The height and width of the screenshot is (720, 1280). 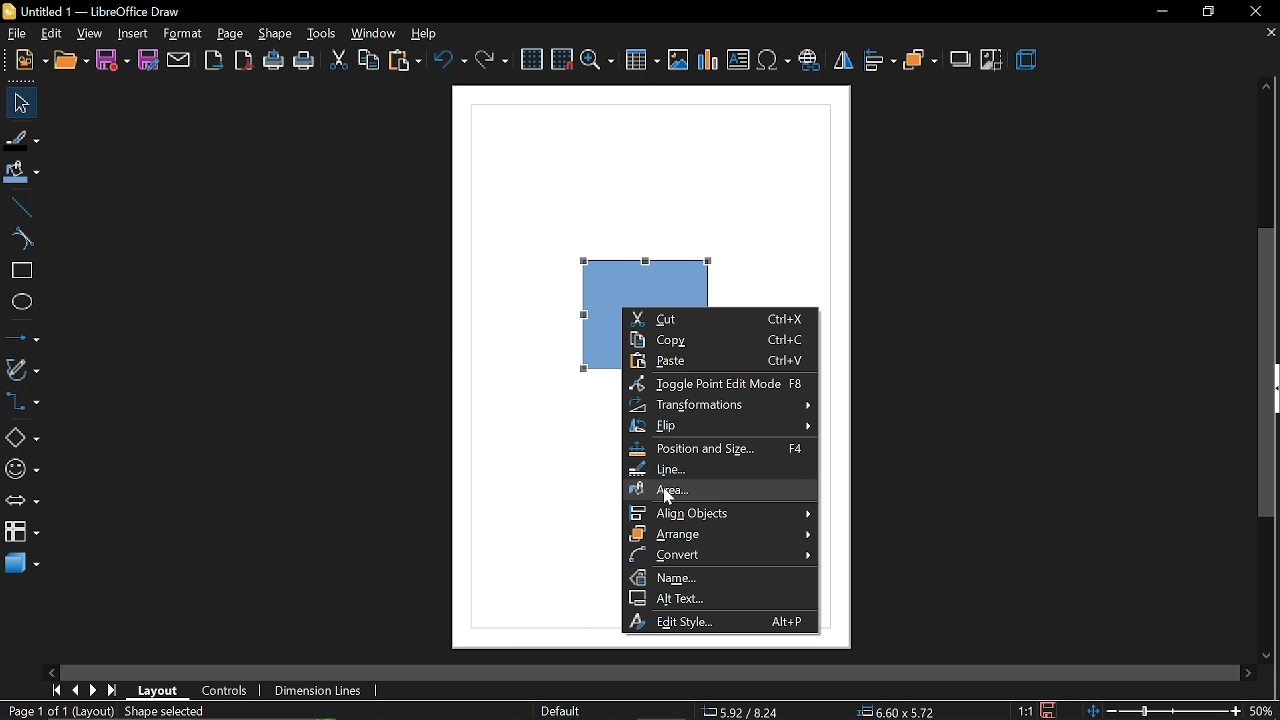 I want to click on Untitled 1 - LibreOffice Draw, so click(x=100, y=10).